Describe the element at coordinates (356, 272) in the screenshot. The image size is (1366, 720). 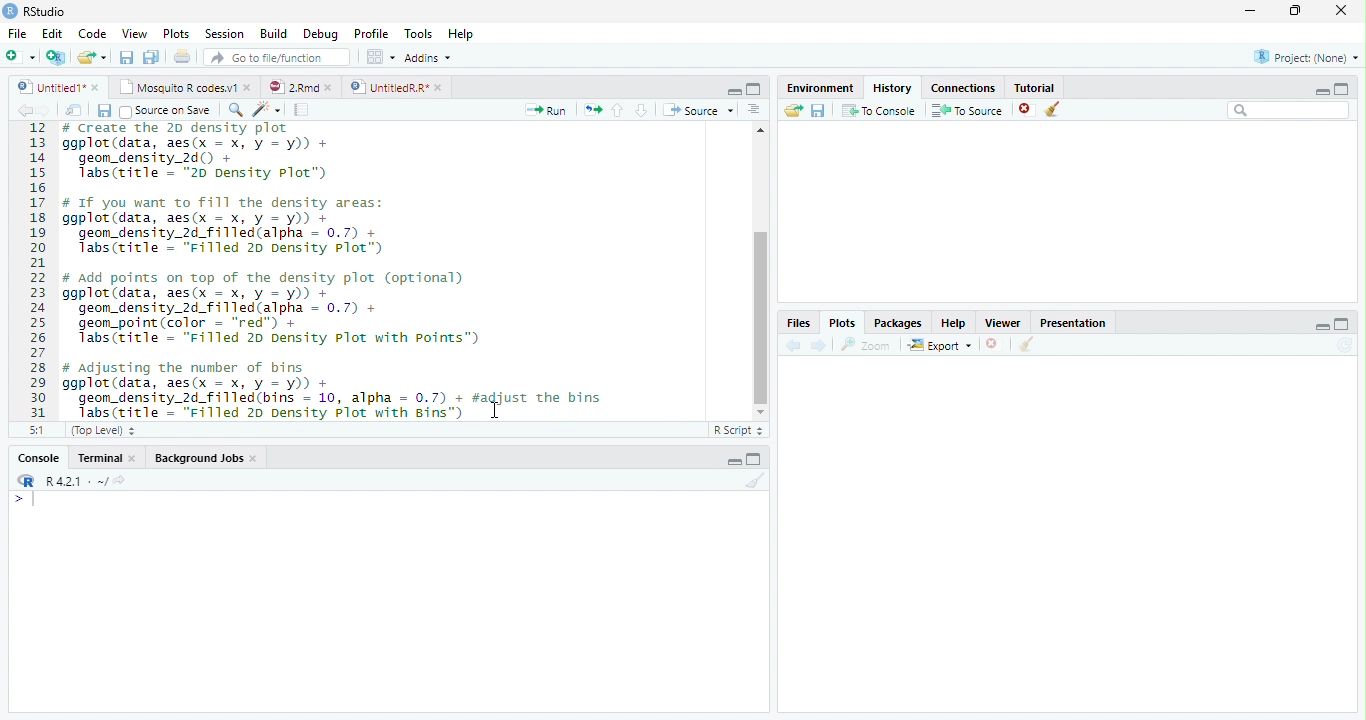
I see `12 # Create the ZD density plot
13 ggplot(data, aes(x = x, y = y)) +

14 geom_density_2d() +

15 Tabs(ritle - "20 Density Plot”)

16

17 # If you want to ill the density areas:

18 ggplot(data, aes(x = x, y = y)) +

19 geom_density_2d_filled(alpha = 0.7) +

20 Tabs(title = "Filled 20 Density Plot”)

21

22 # add points on top of the density plot (optional)

23 ggplot(data, aes(x = x, y = y)) +

24 geom_density_2d_filled(alpha = 0.7) +

25 geom_point(color = “red") +

26 Tabs(title = "Filled 20 Density Plot with points”)

27

28 # adjusting the number of bins

29 ggplot(data, aes(x = x, y = y)) +

30 geom_density_2d_filled(bins = 10, alpha = 0.7) + #adjust the bins
31 Jabs(ritle = “Filled 20 Density Plot with Bins")` at that location.